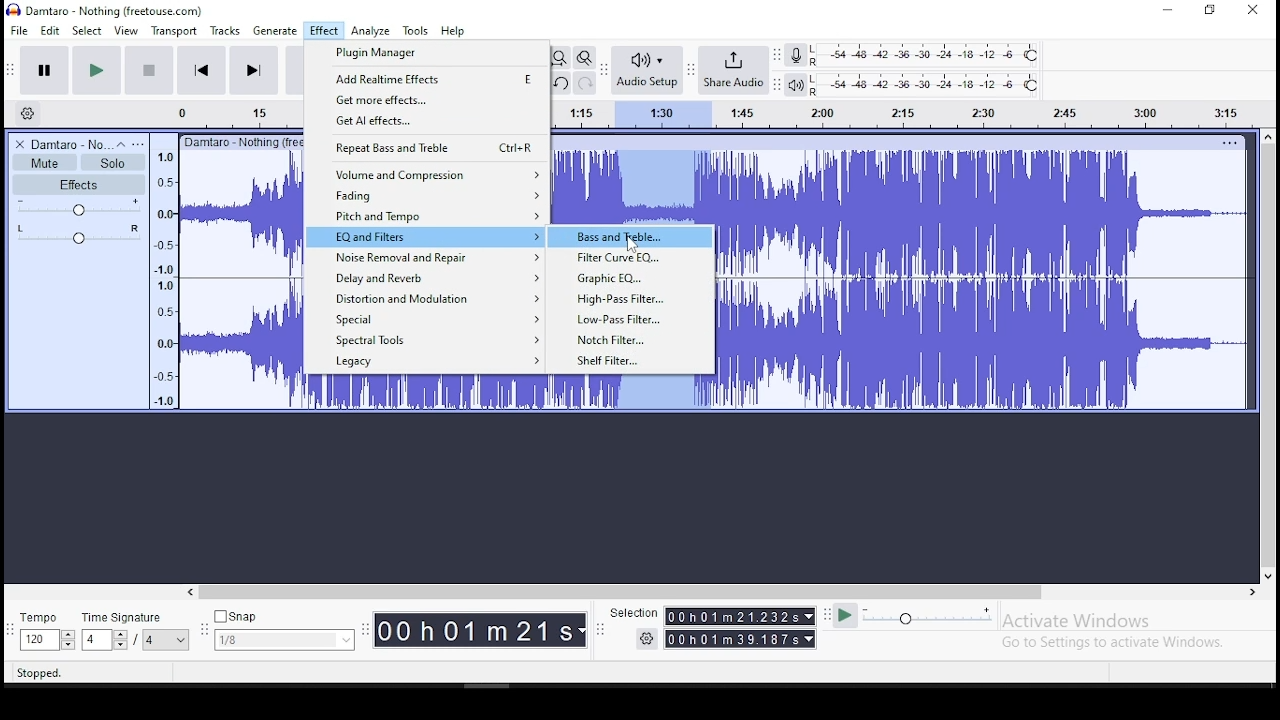 Image resolution: width=1280 pixels, height=720 pixels. Describe the element at coordinates (38, 641) in the screenshot. I see `120` at that location.